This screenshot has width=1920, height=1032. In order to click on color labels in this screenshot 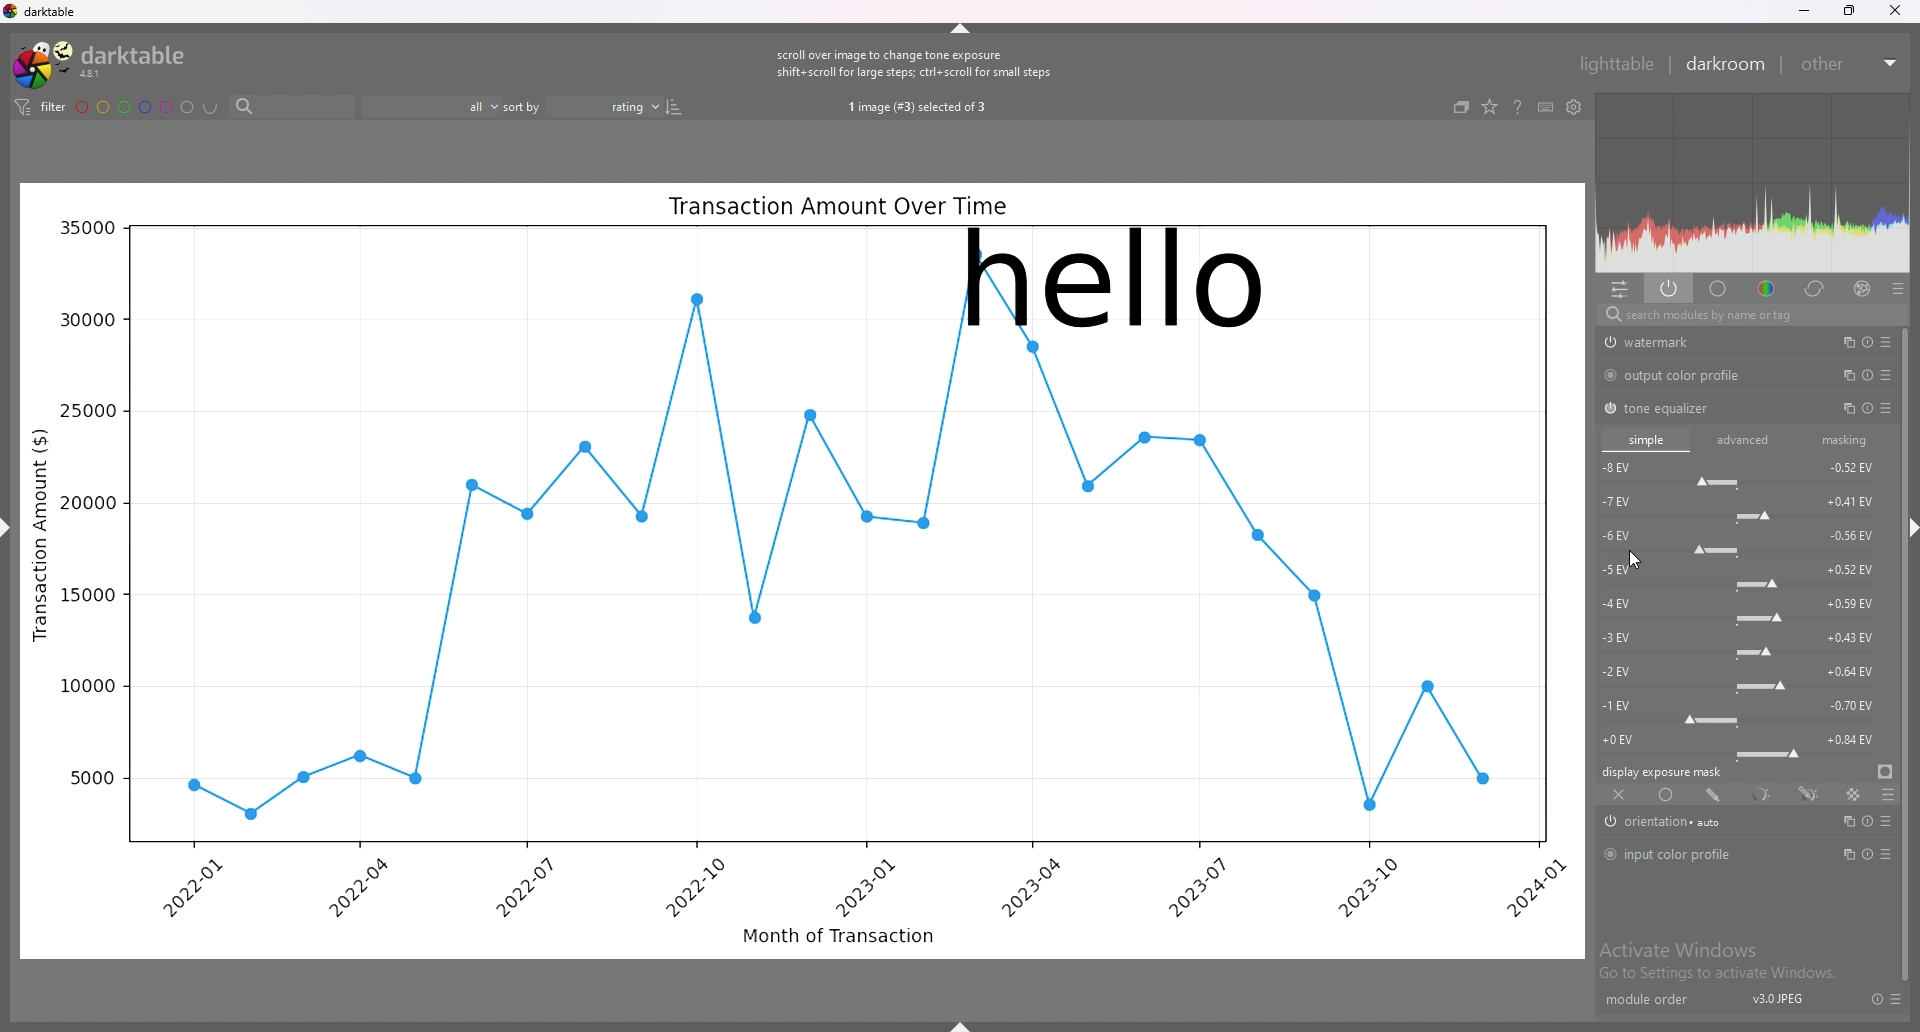, I will do `click(134, 108)`.